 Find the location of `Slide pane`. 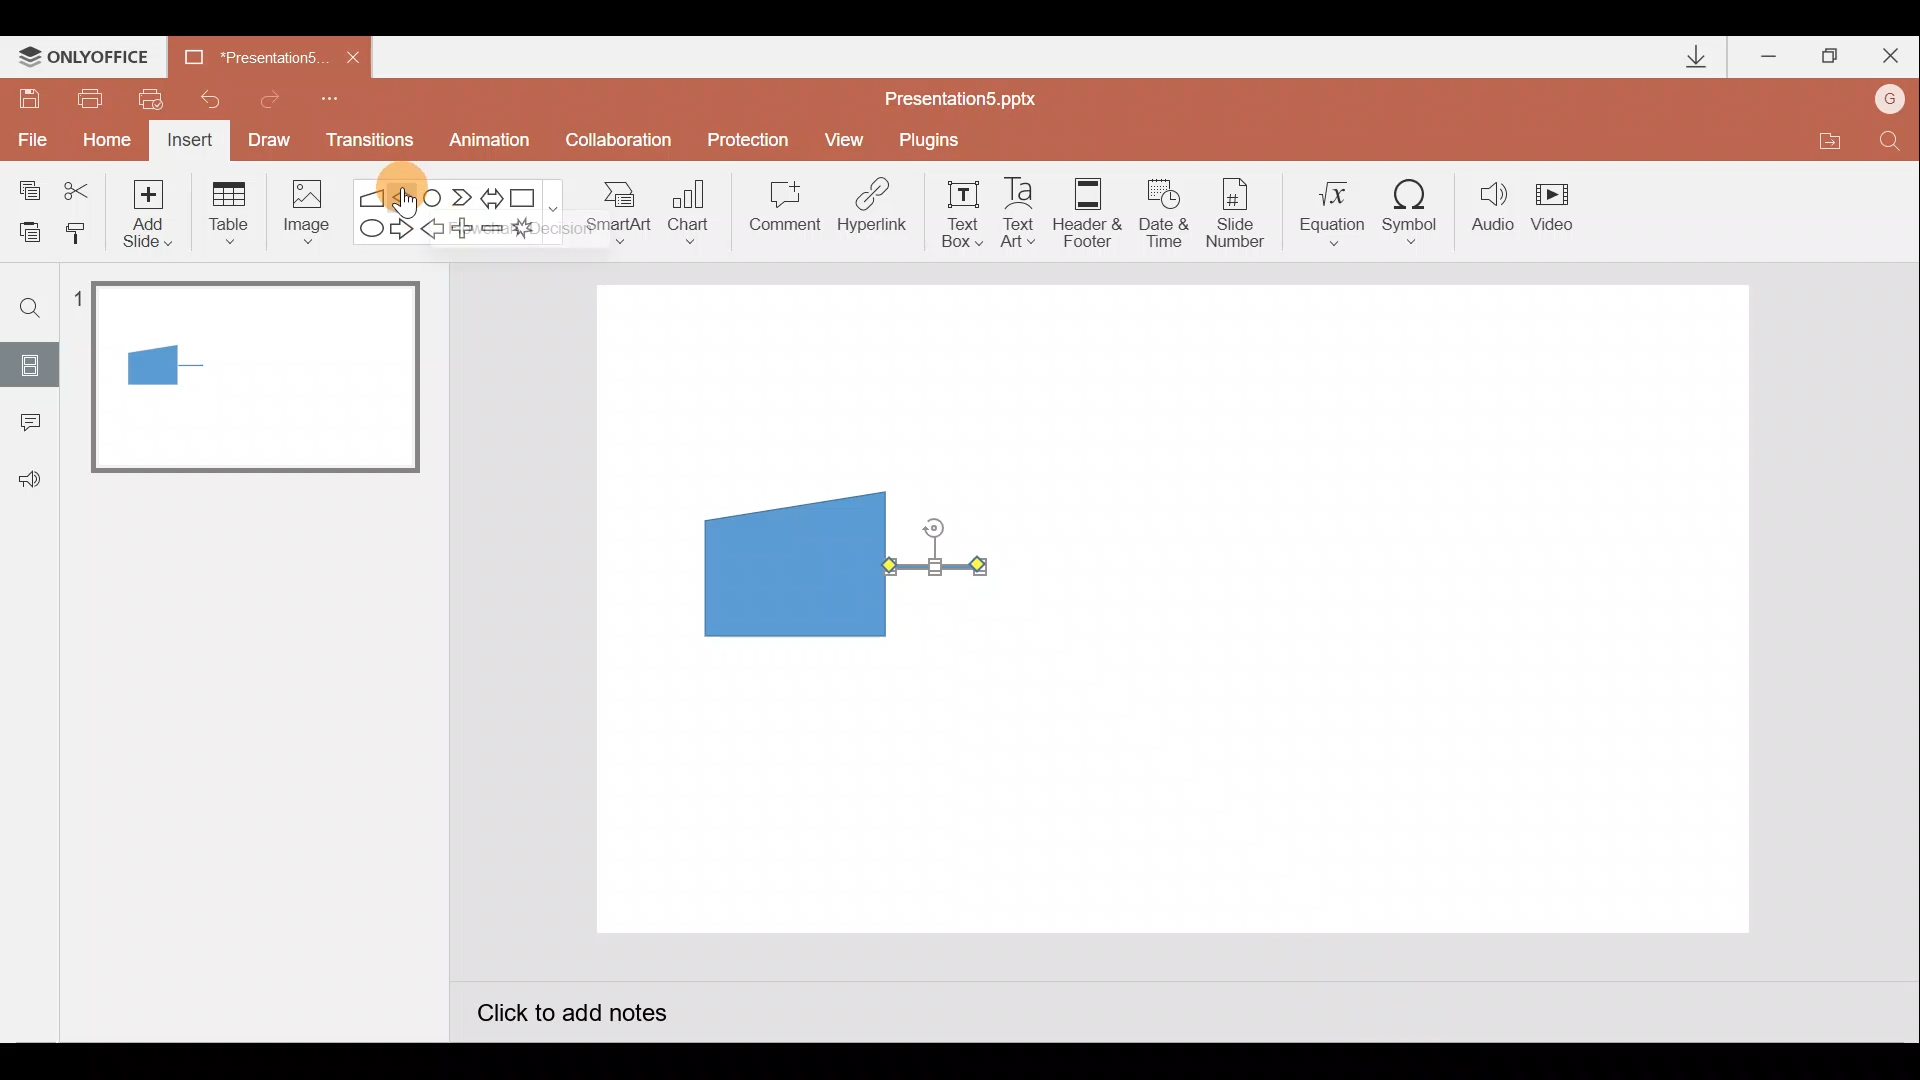

Slide pane is located at coordinates (259, 579).